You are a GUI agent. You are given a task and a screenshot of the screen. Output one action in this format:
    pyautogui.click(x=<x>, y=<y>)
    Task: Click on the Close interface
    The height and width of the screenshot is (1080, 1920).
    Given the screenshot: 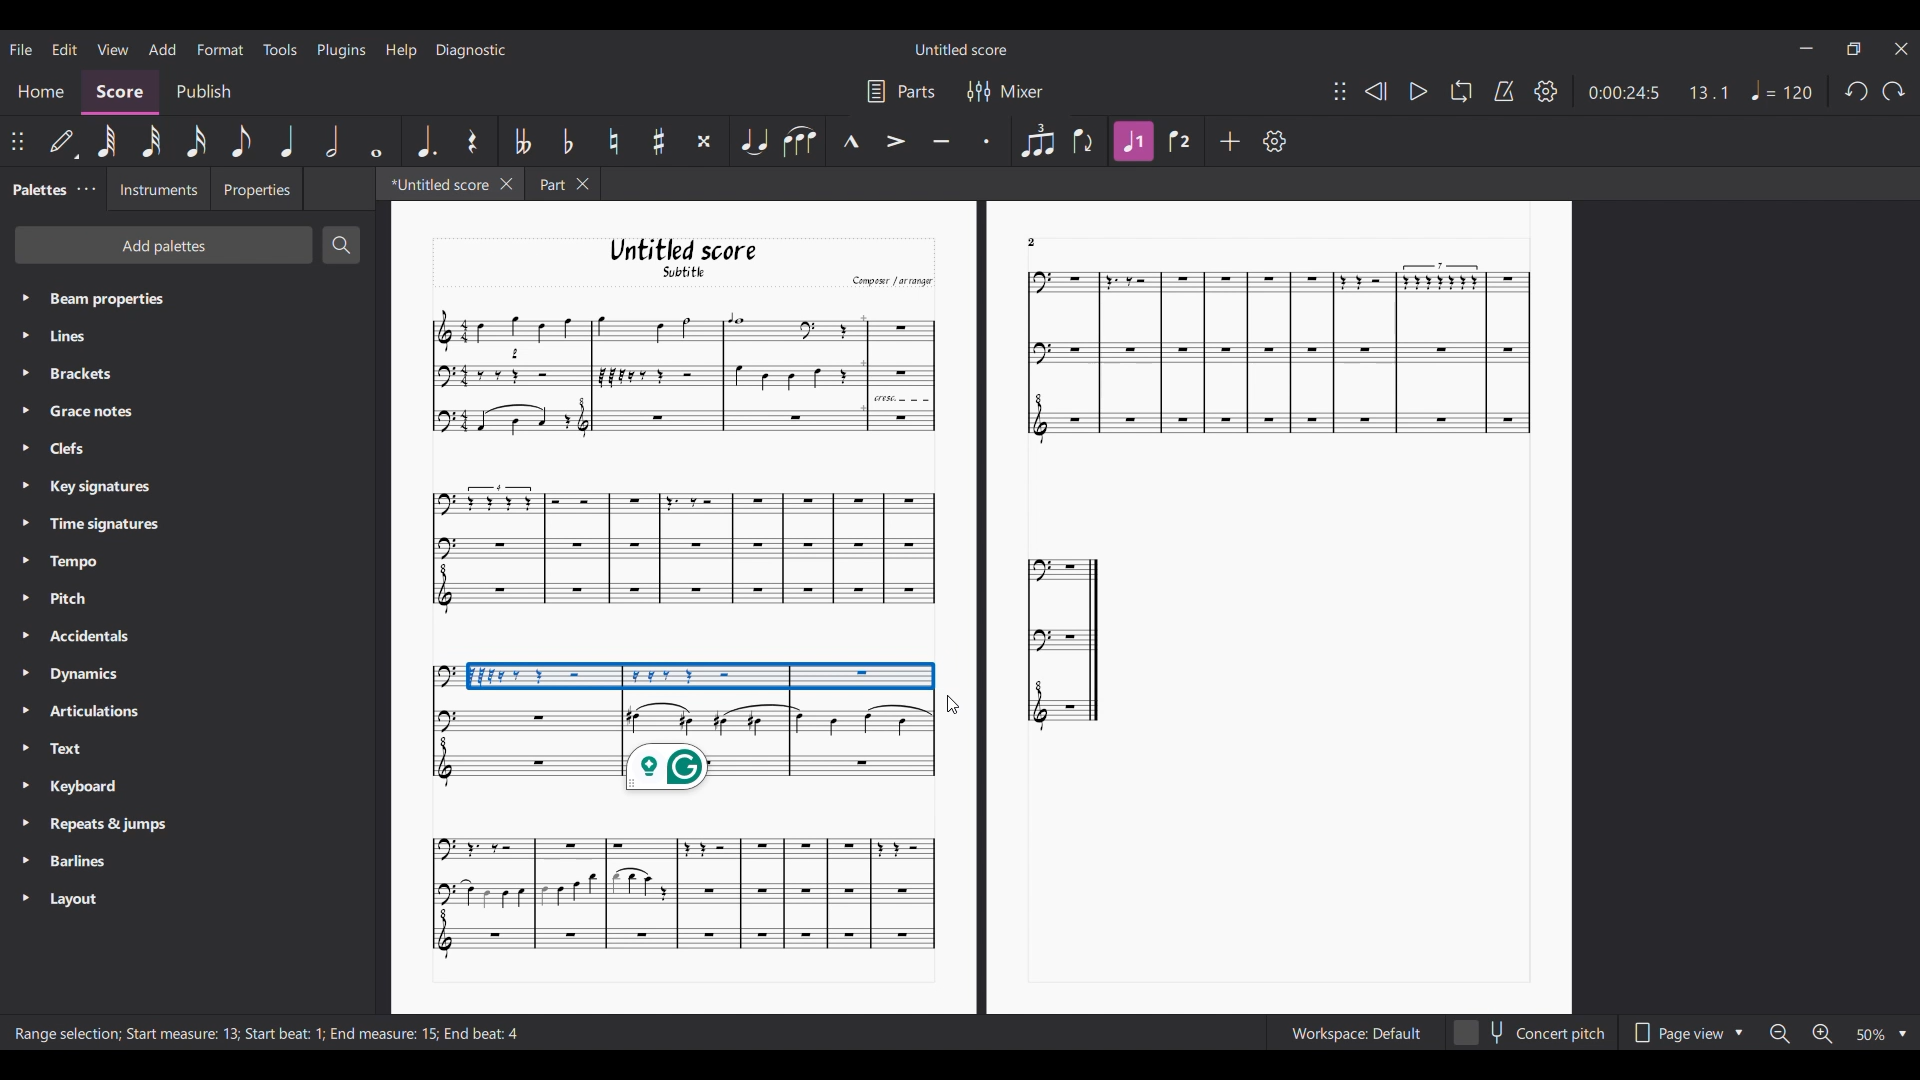 What is the action you would take?
    pyautogui.click(x=1901, y=49)
    